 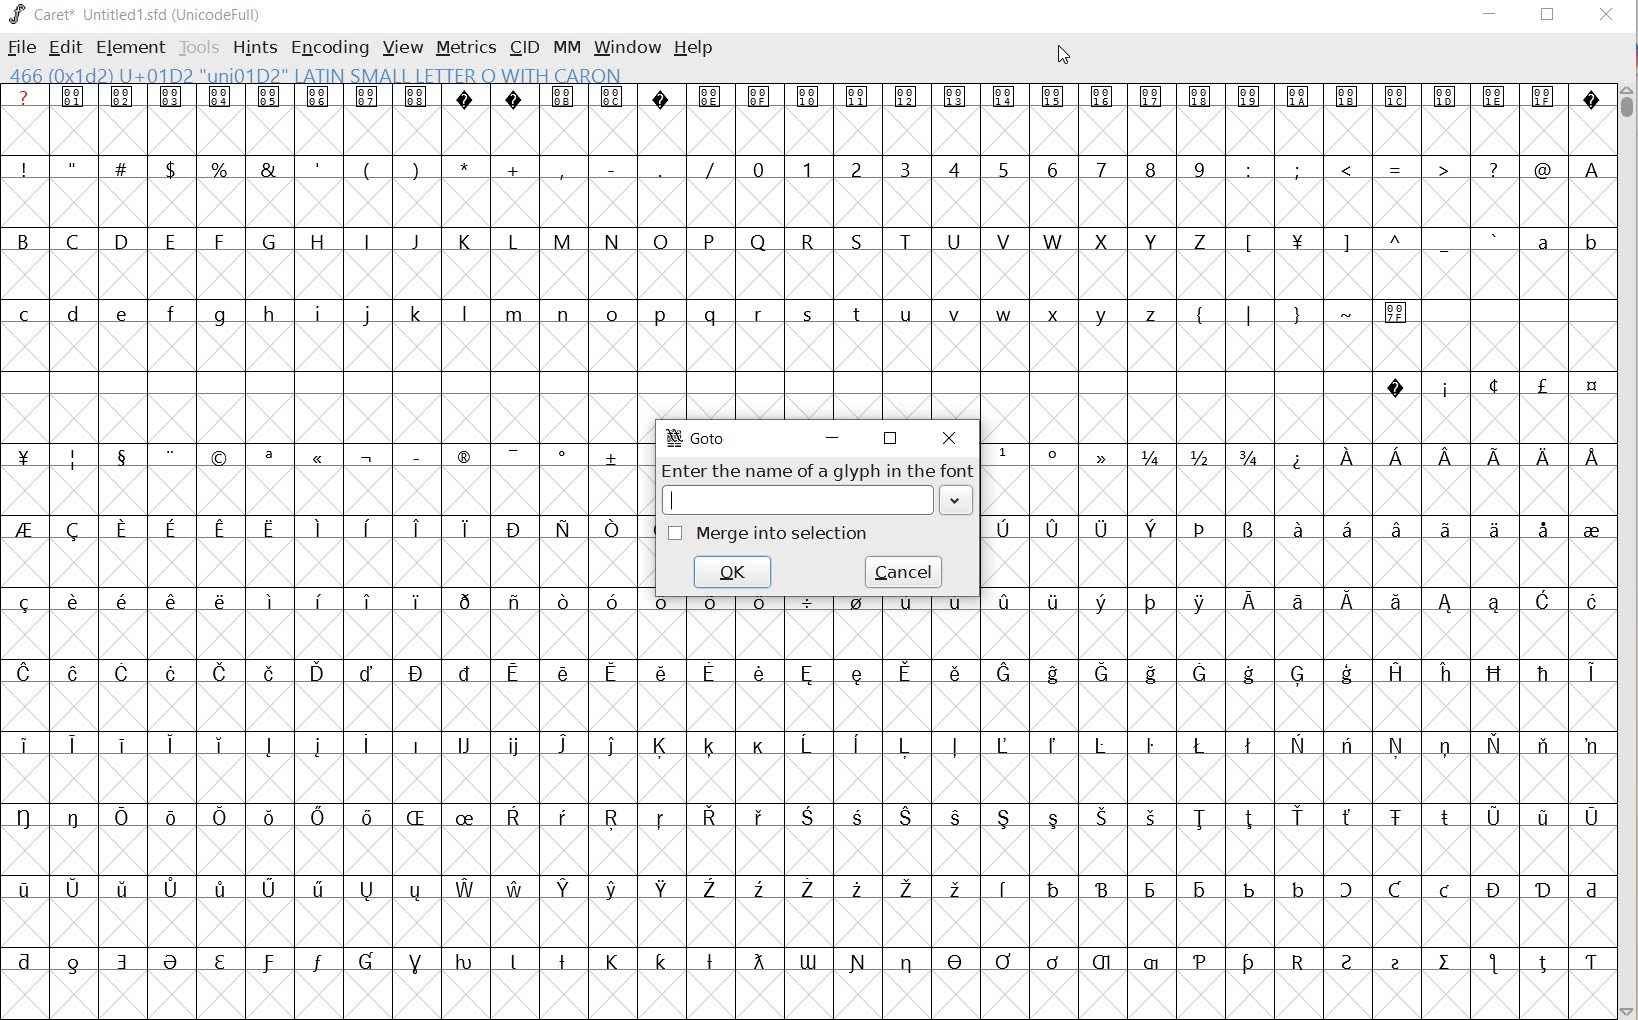 I want to click on ok, so click(x=734, y=573).